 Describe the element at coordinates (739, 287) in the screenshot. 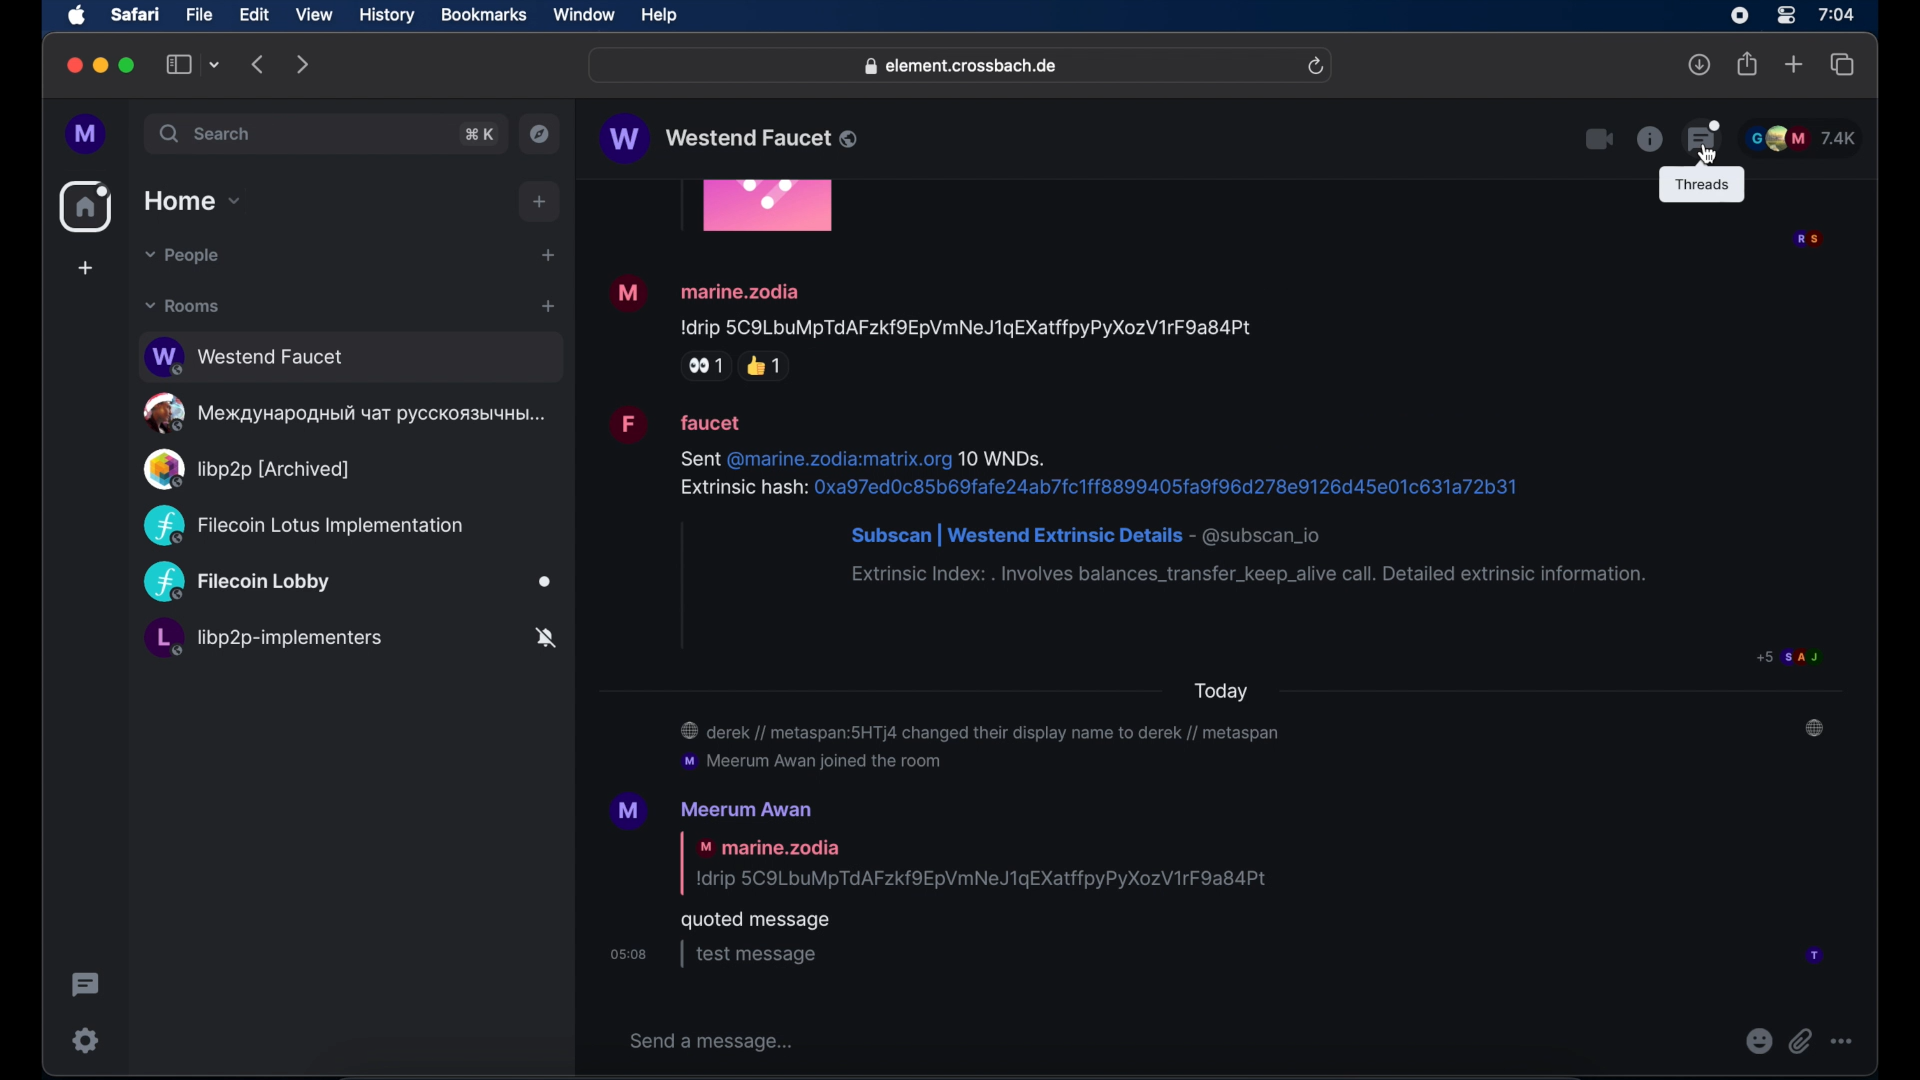

I see `marine.zodia` at that location.